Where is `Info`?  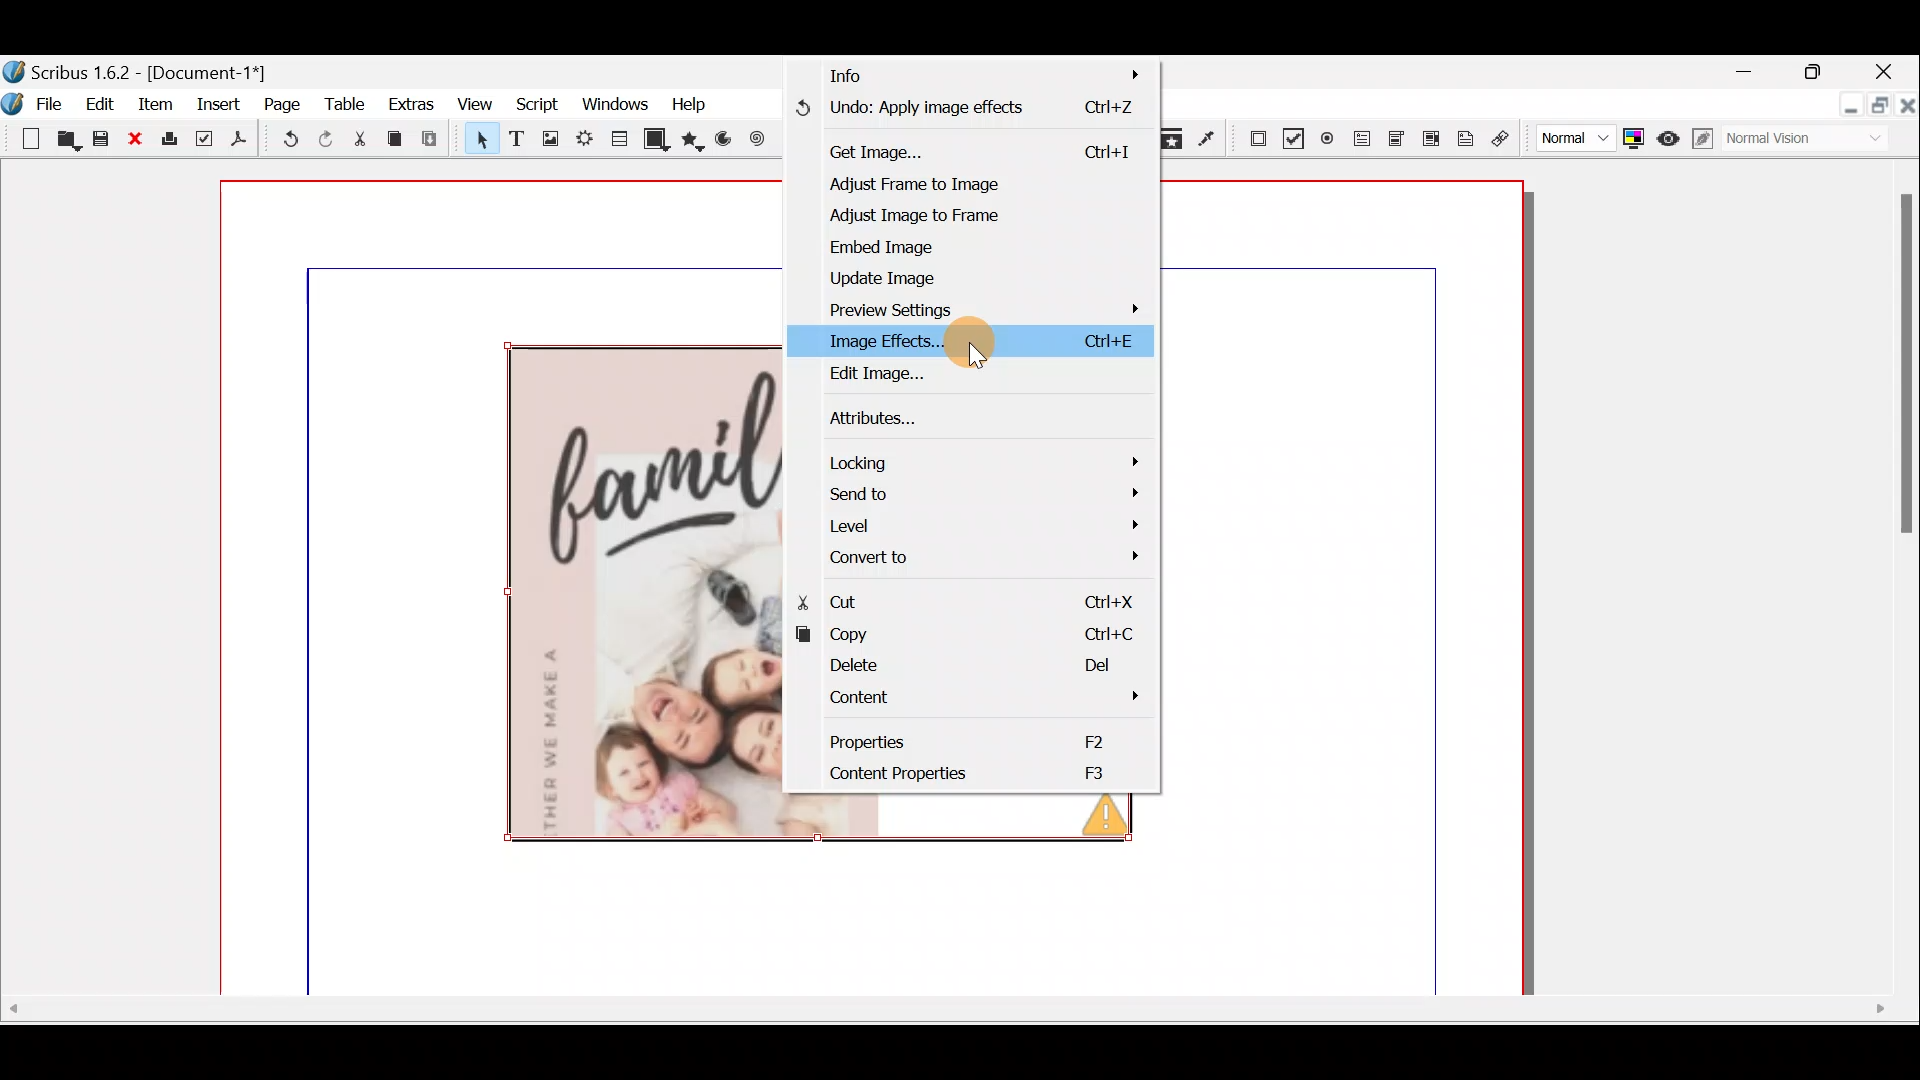
Info is located at coordinates (950, 79).